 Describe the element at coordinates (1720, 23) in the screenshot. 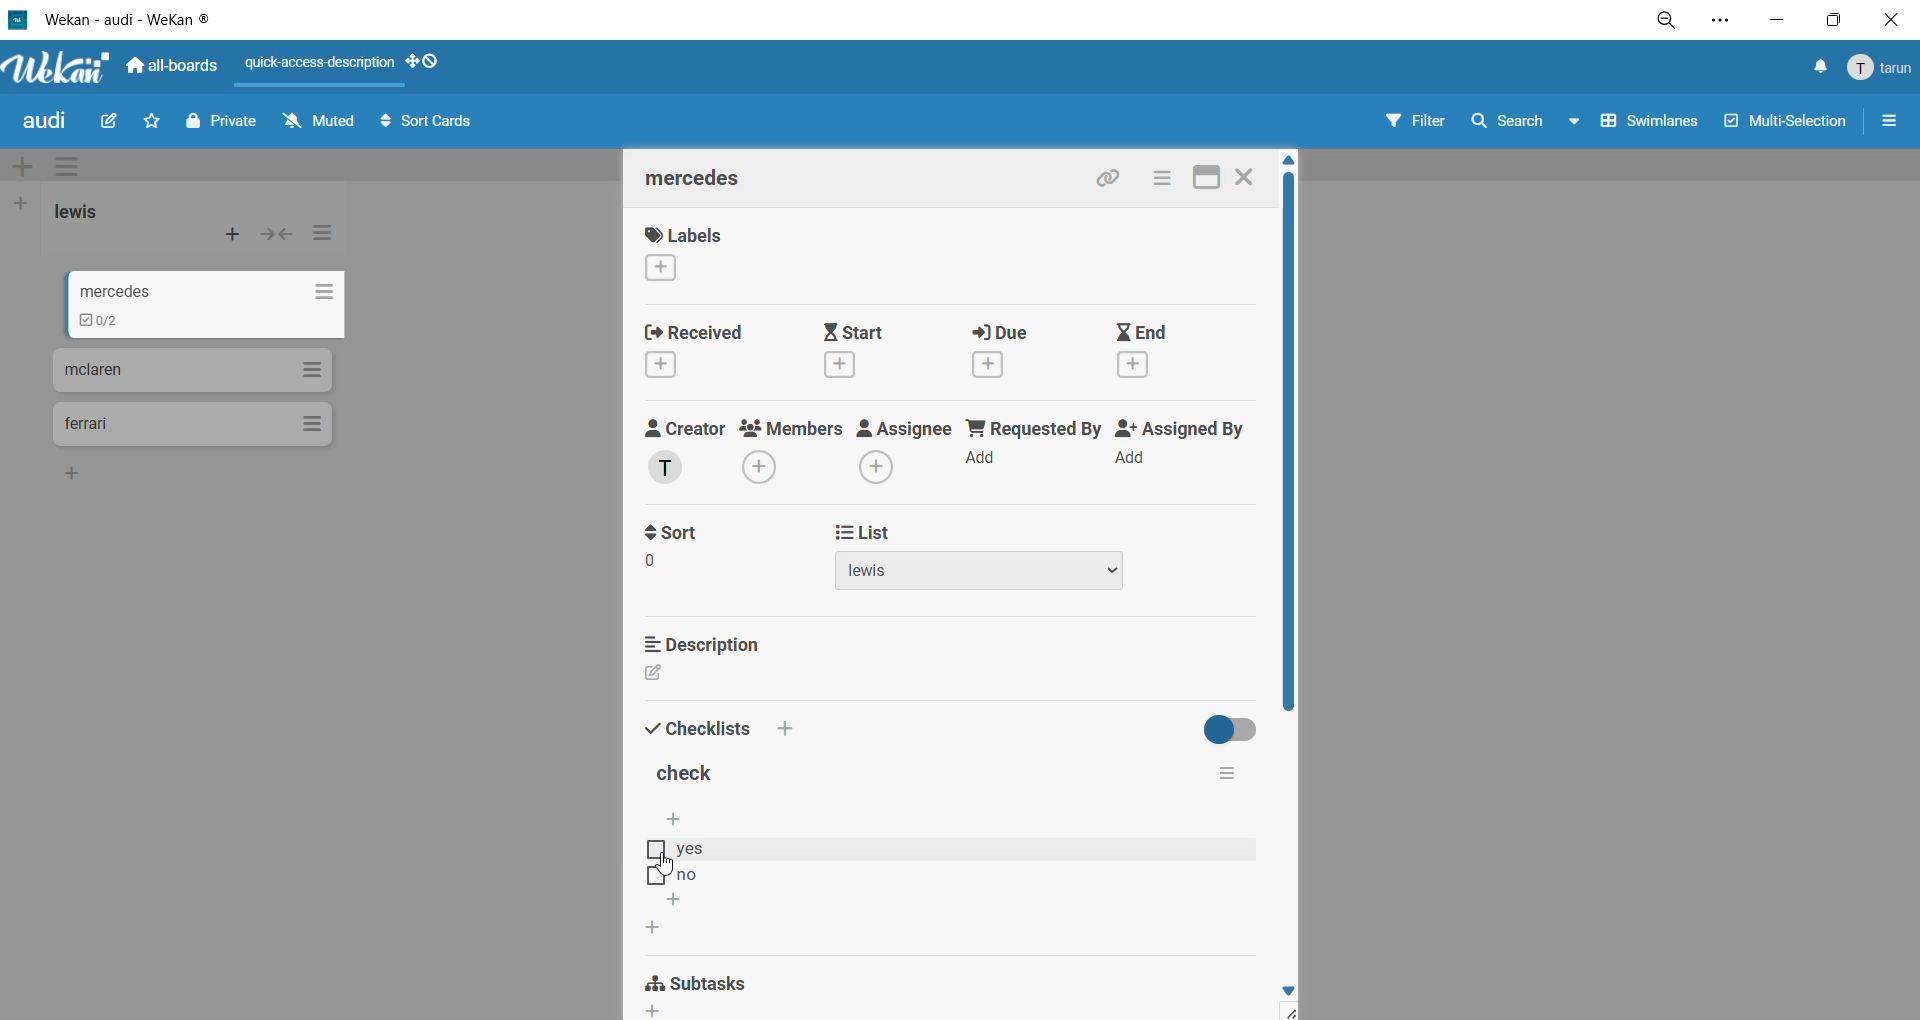

I see `settings` at that location.